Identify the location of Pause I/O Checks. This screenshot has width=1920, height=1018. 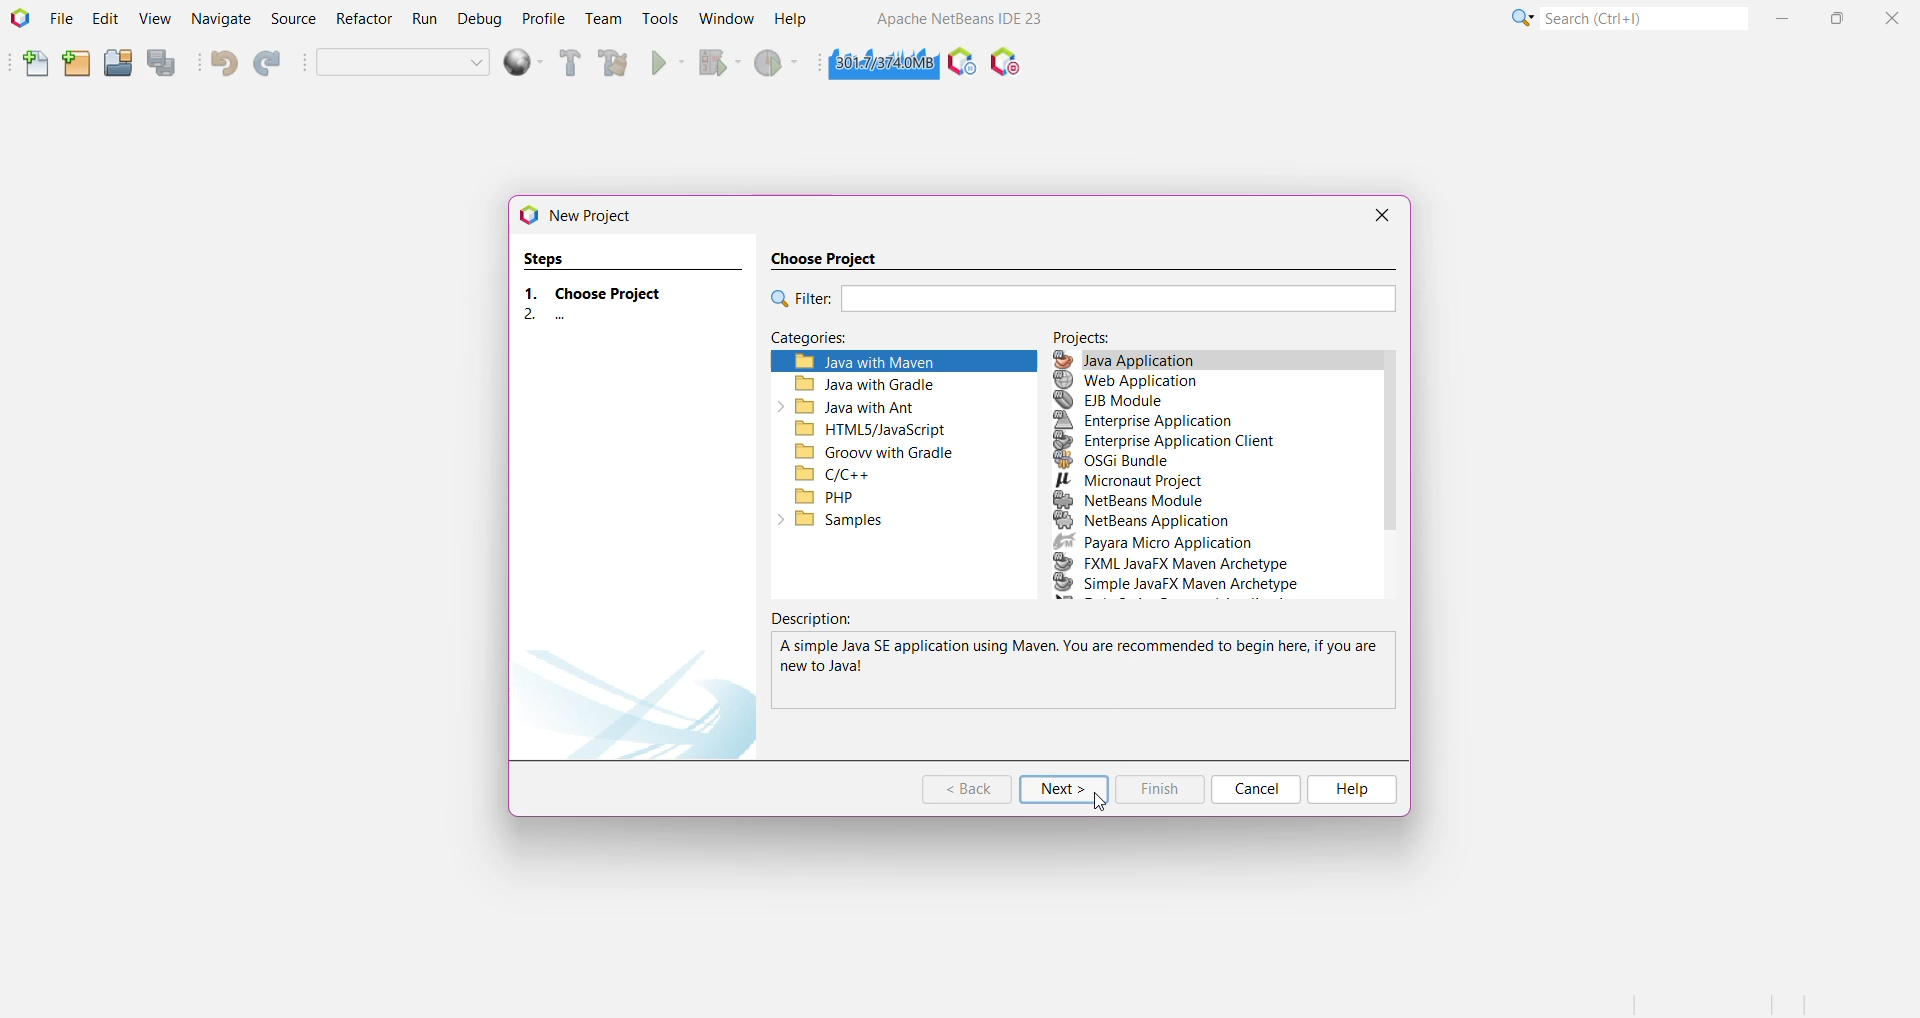
(1007, 65).